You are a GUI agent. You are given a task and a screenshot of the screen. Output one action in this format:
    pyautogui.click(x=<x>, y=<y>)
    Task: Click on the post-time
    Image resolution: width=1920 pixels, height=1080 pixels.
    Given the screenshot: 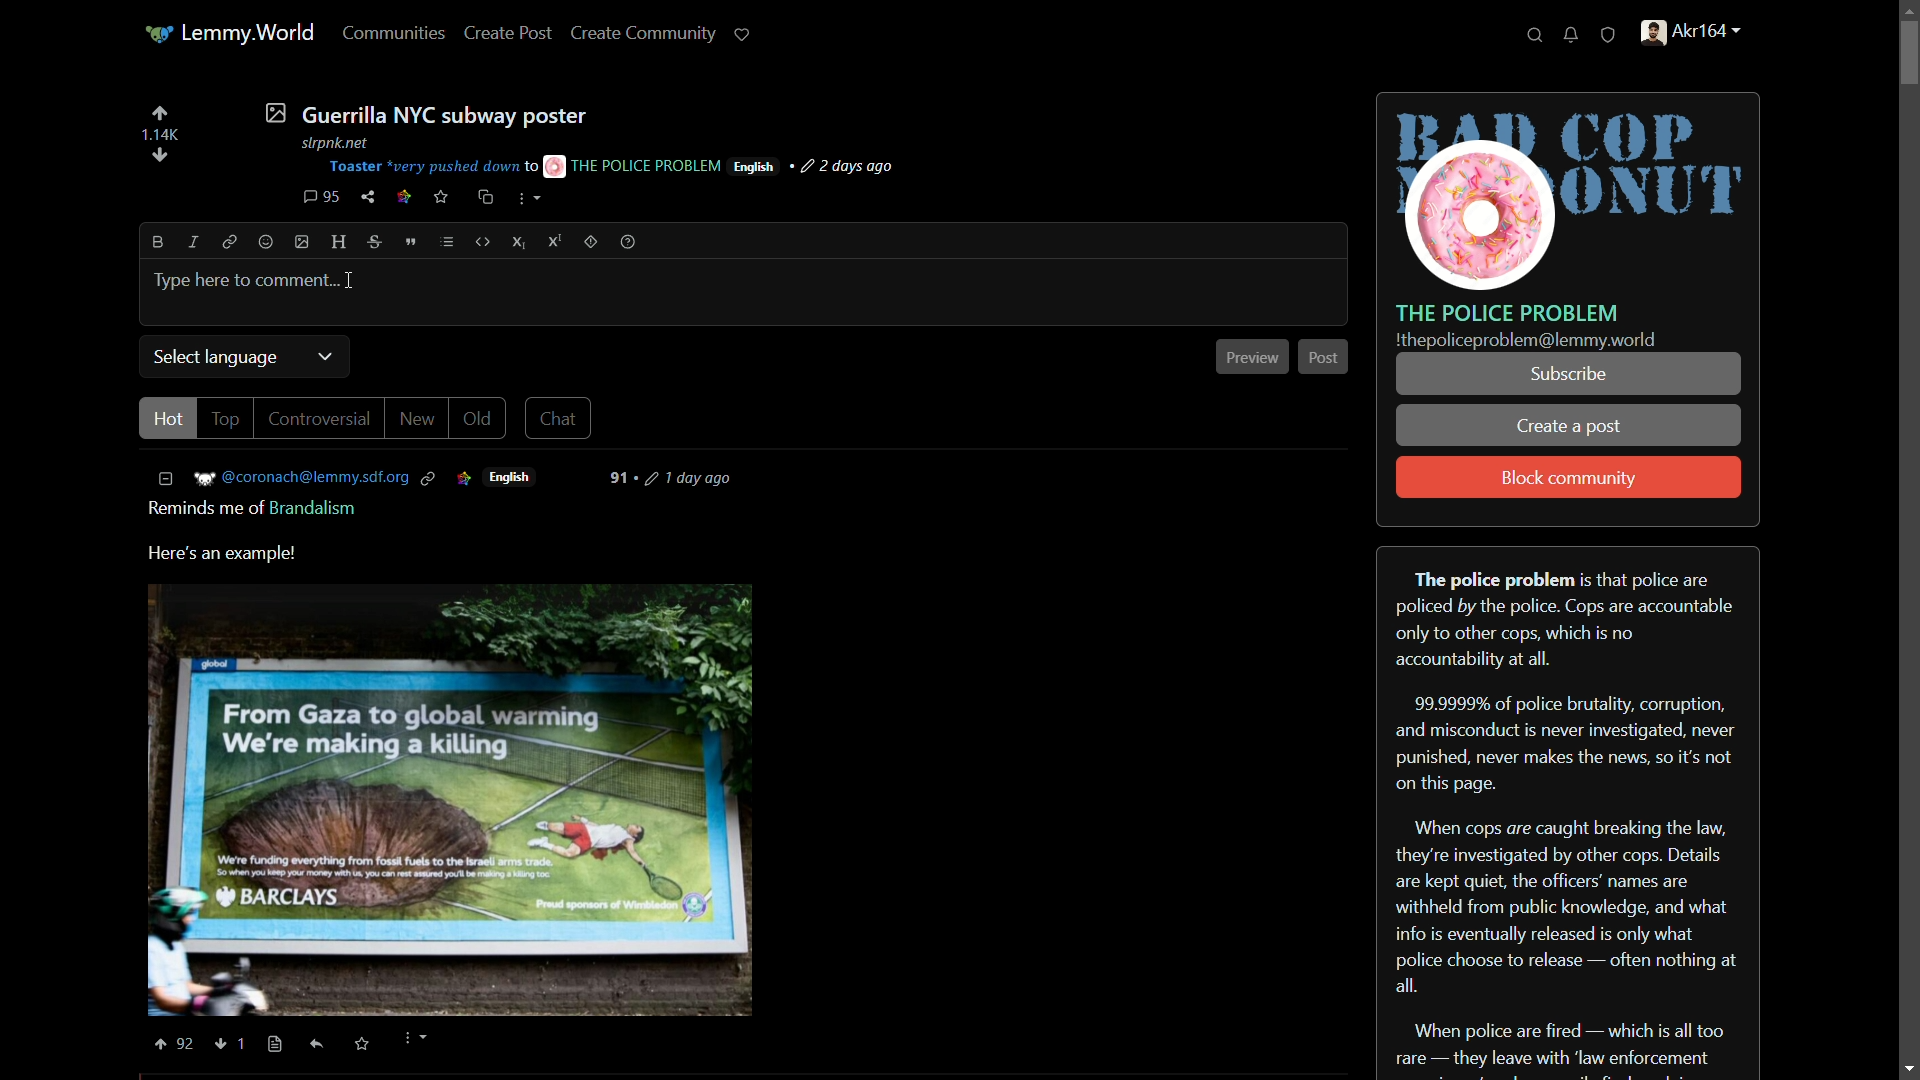 What is the action you would take?
    pyautogui.click(x=850, y=167)
    